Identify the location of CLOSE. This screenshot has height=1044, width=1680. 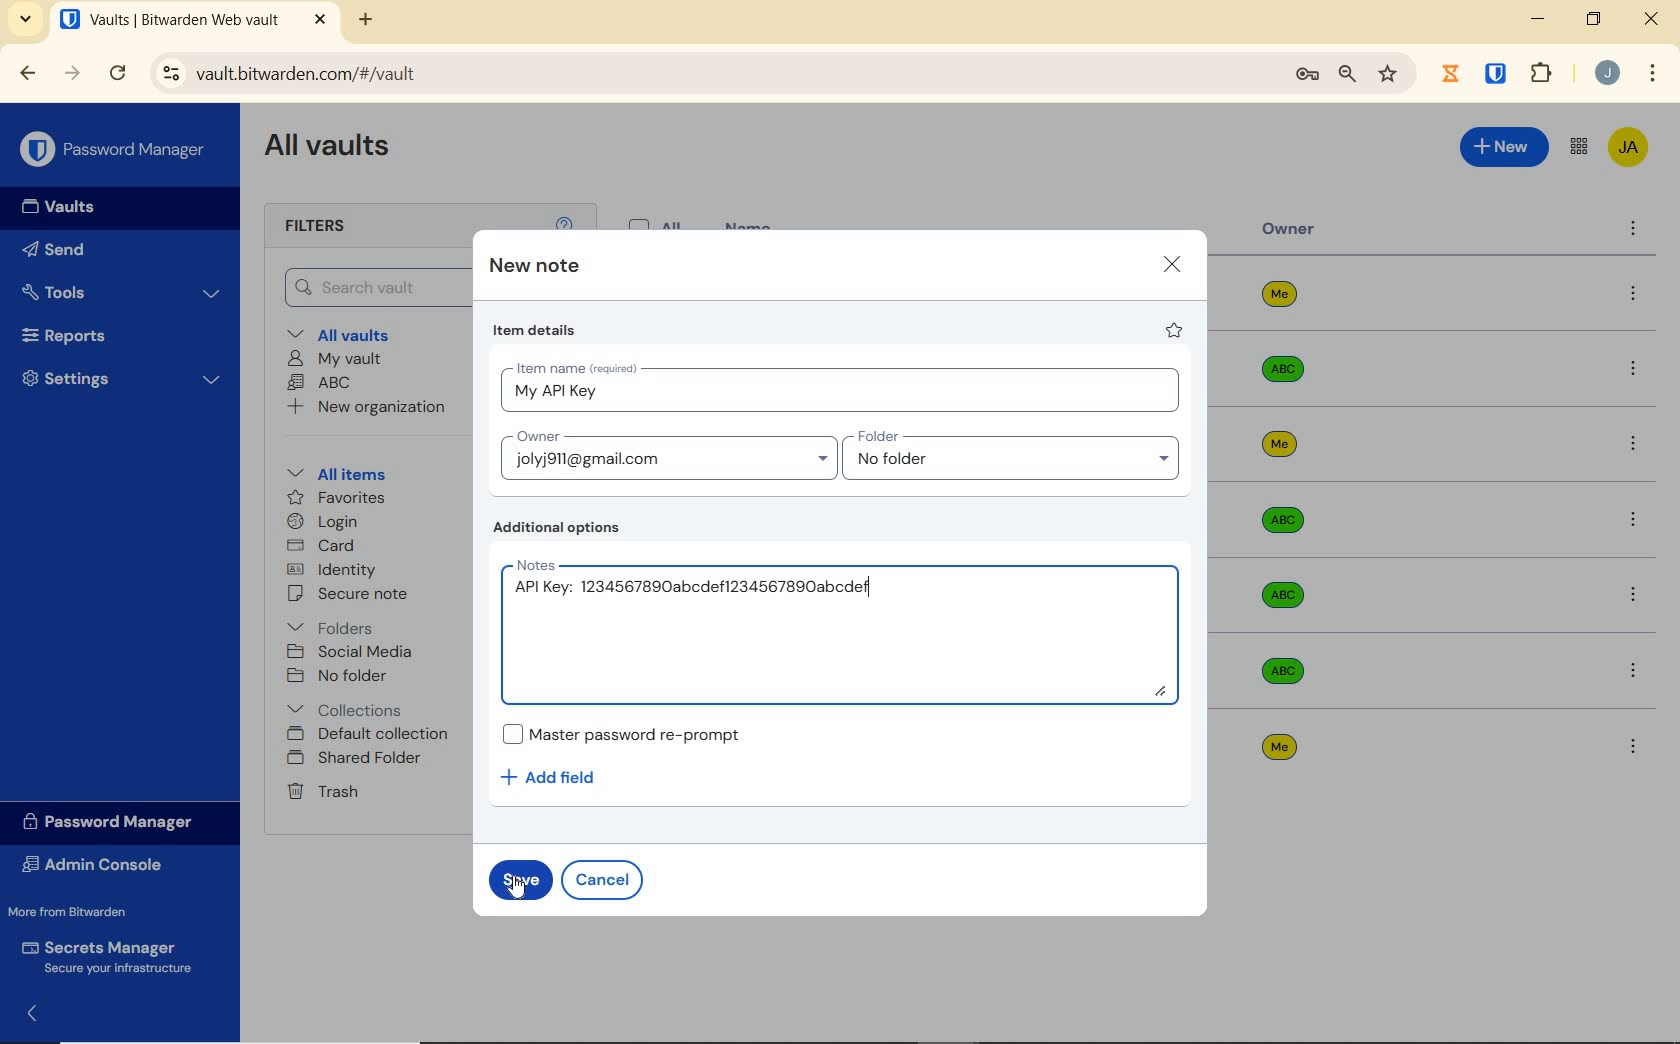
(1653, 24).